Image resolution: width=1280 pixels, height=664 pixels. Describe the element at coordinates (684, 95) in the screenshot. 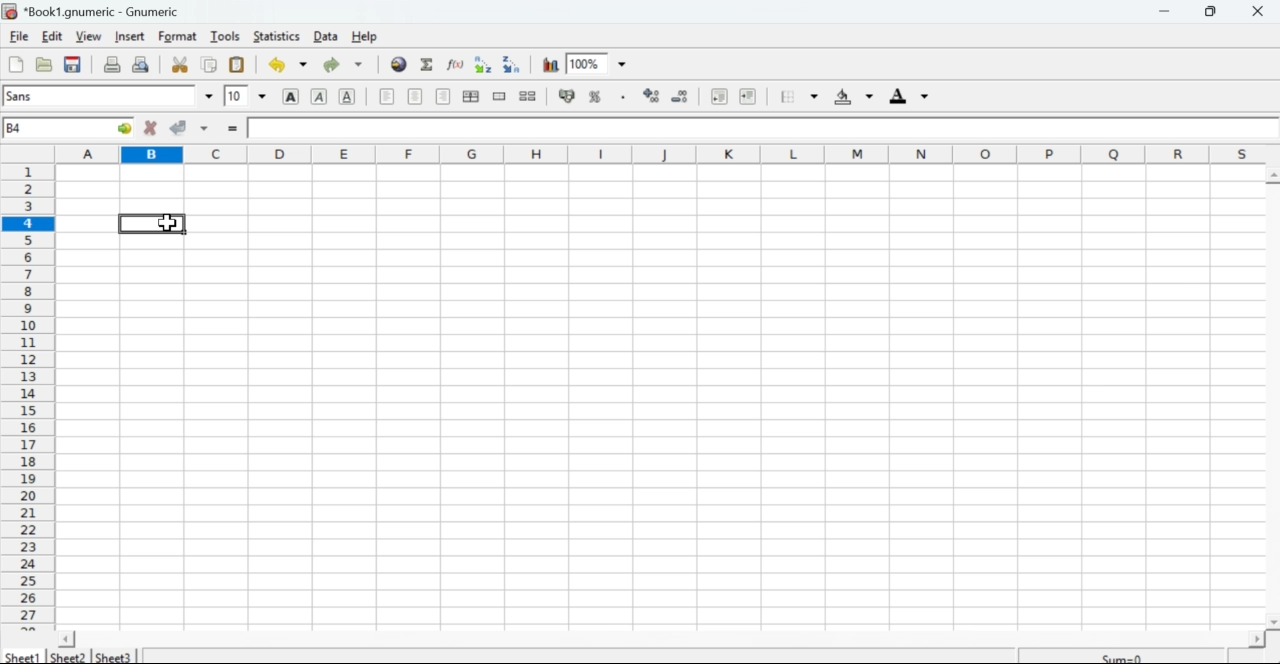

I see `Icon` at that location.